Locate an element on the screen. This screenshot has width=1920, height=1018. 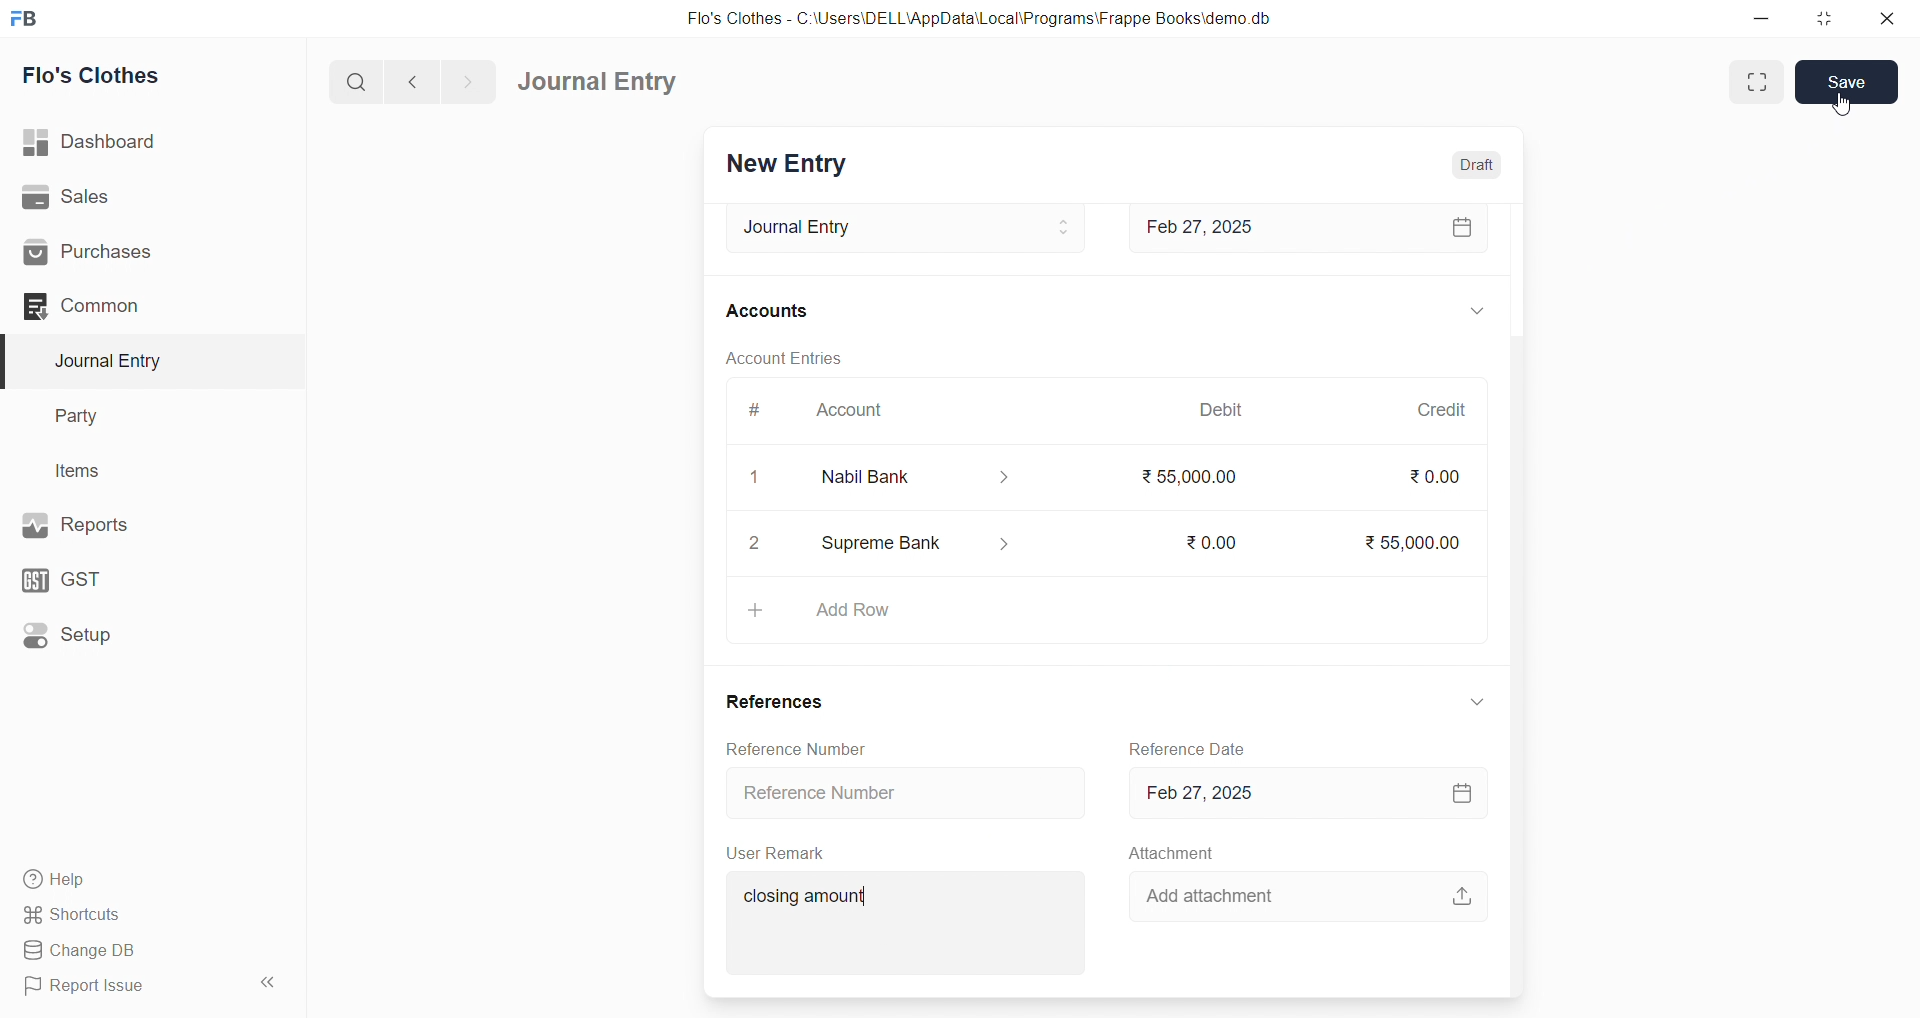
Save is located at coordinates (1847, 82).